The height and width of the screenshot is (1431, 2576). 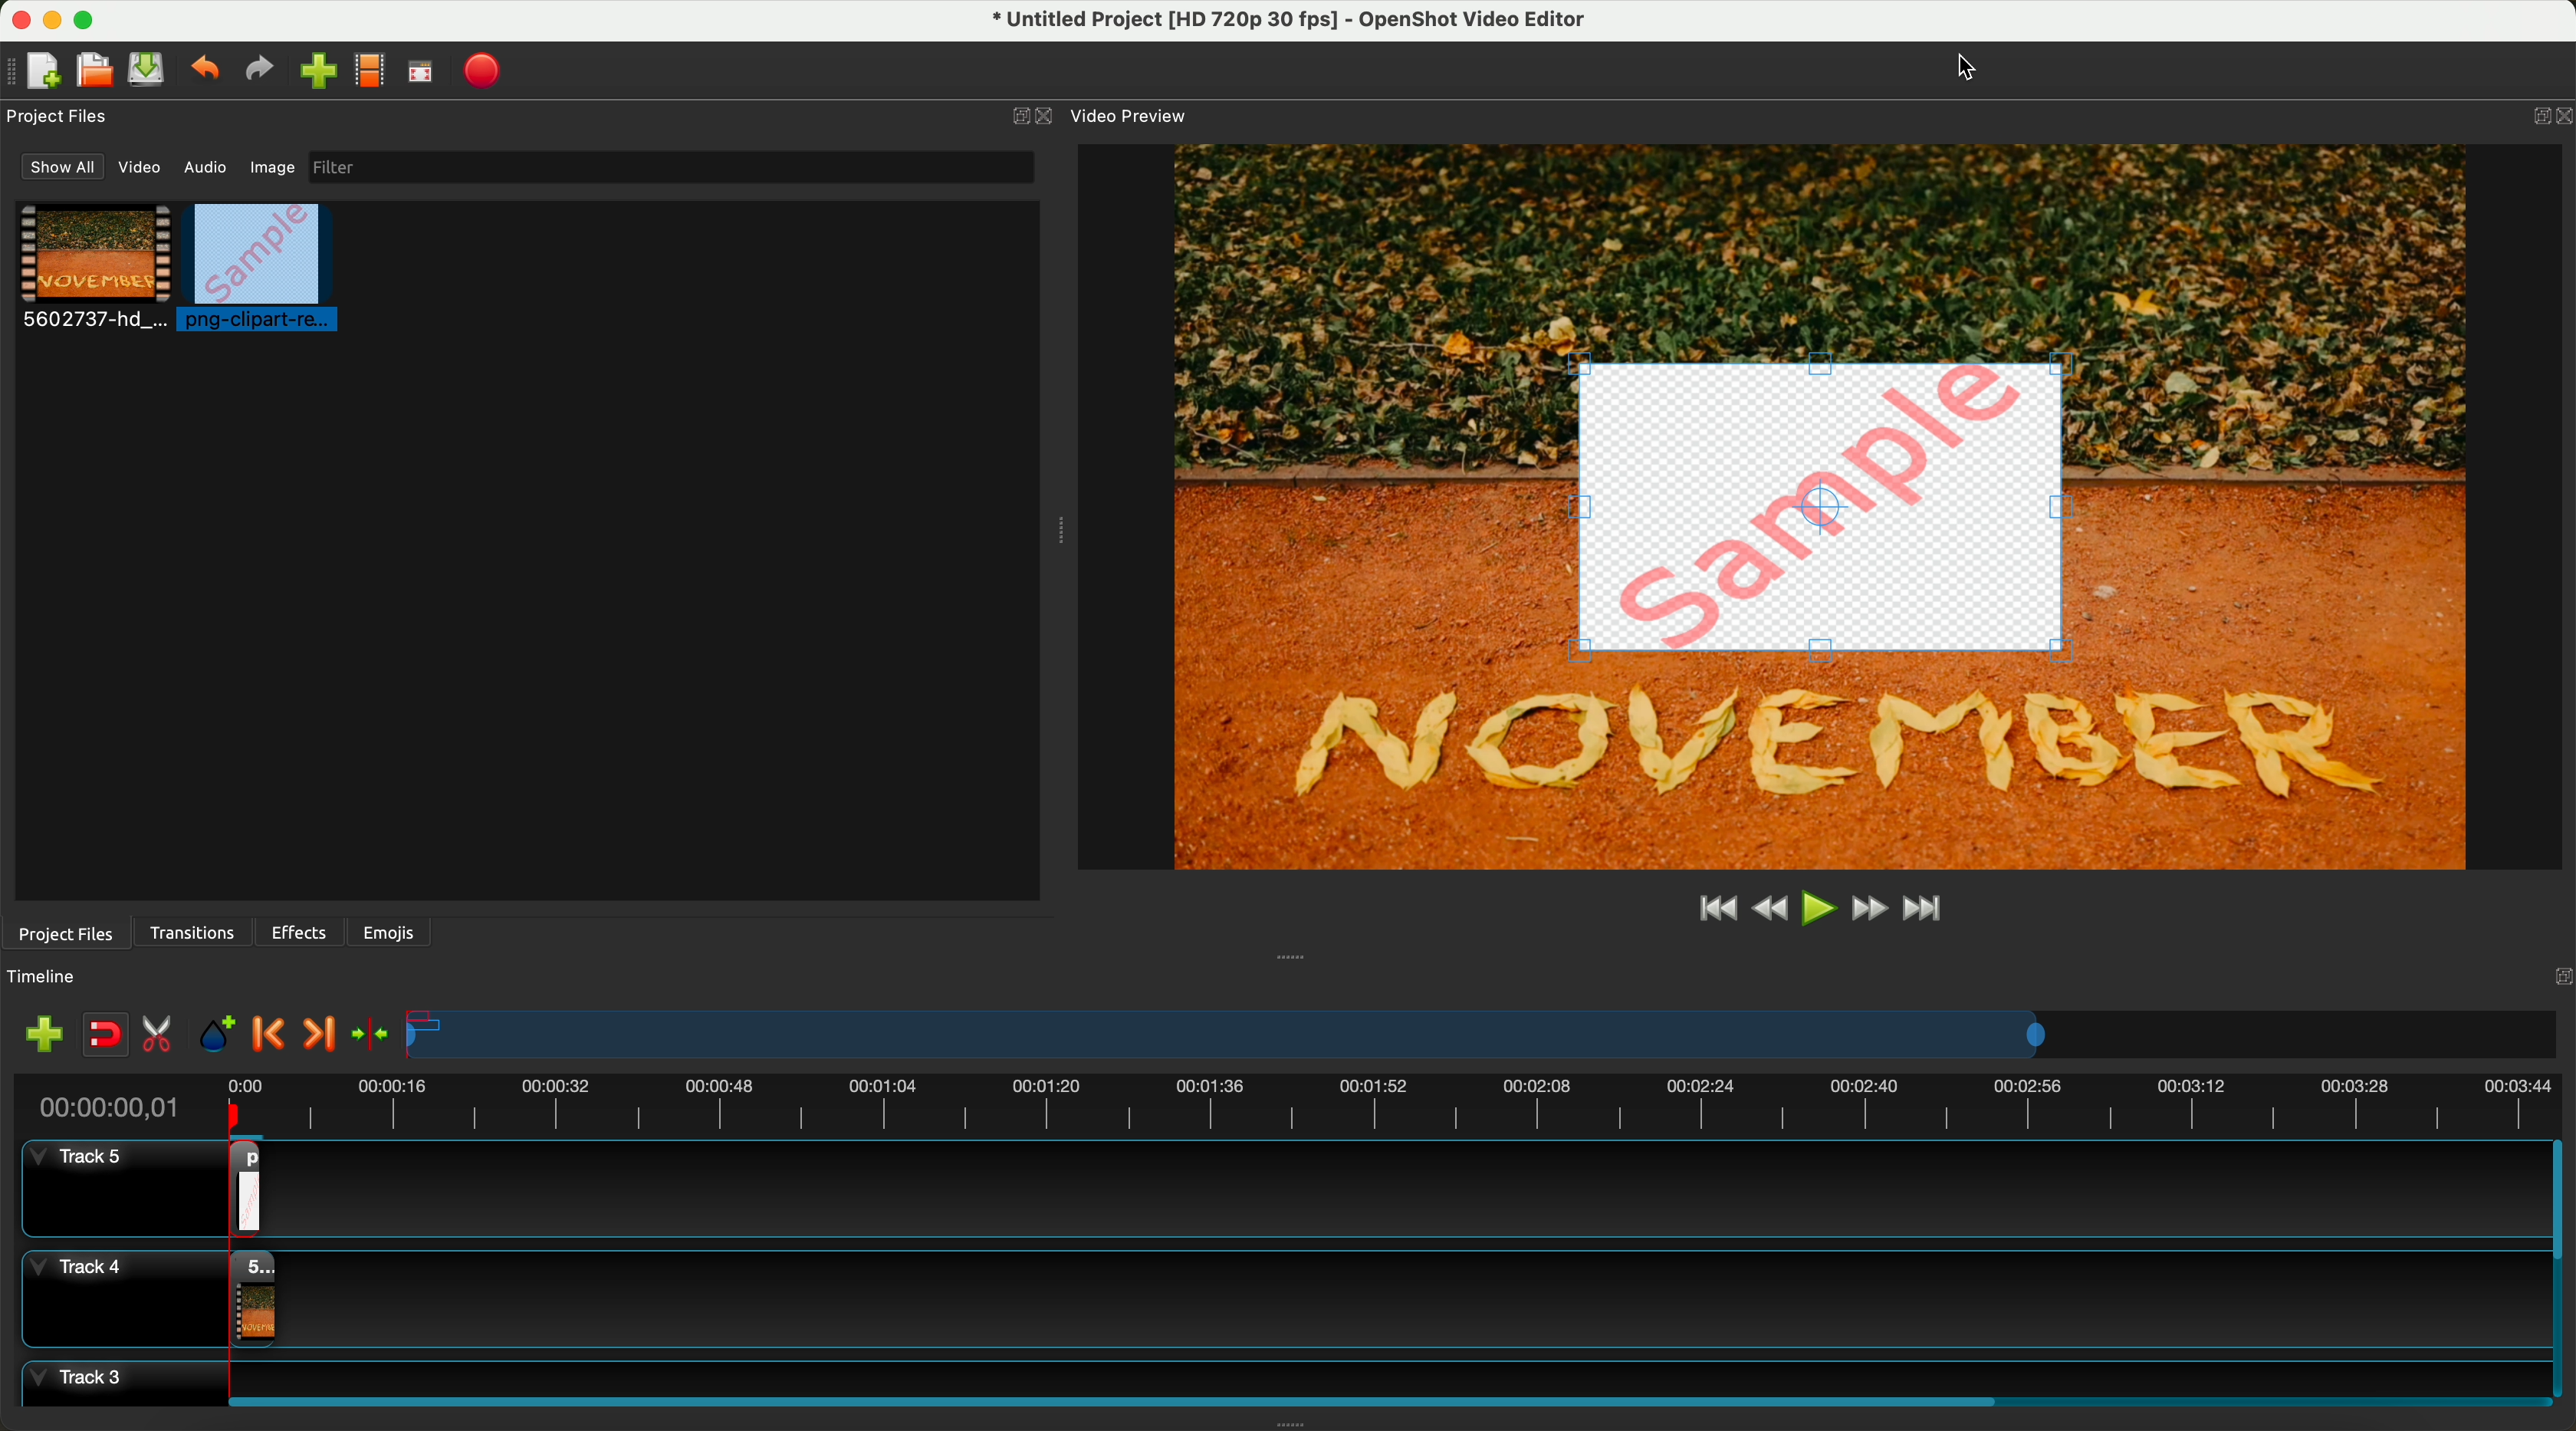 I want to click on , so click(x=2557, y=974).